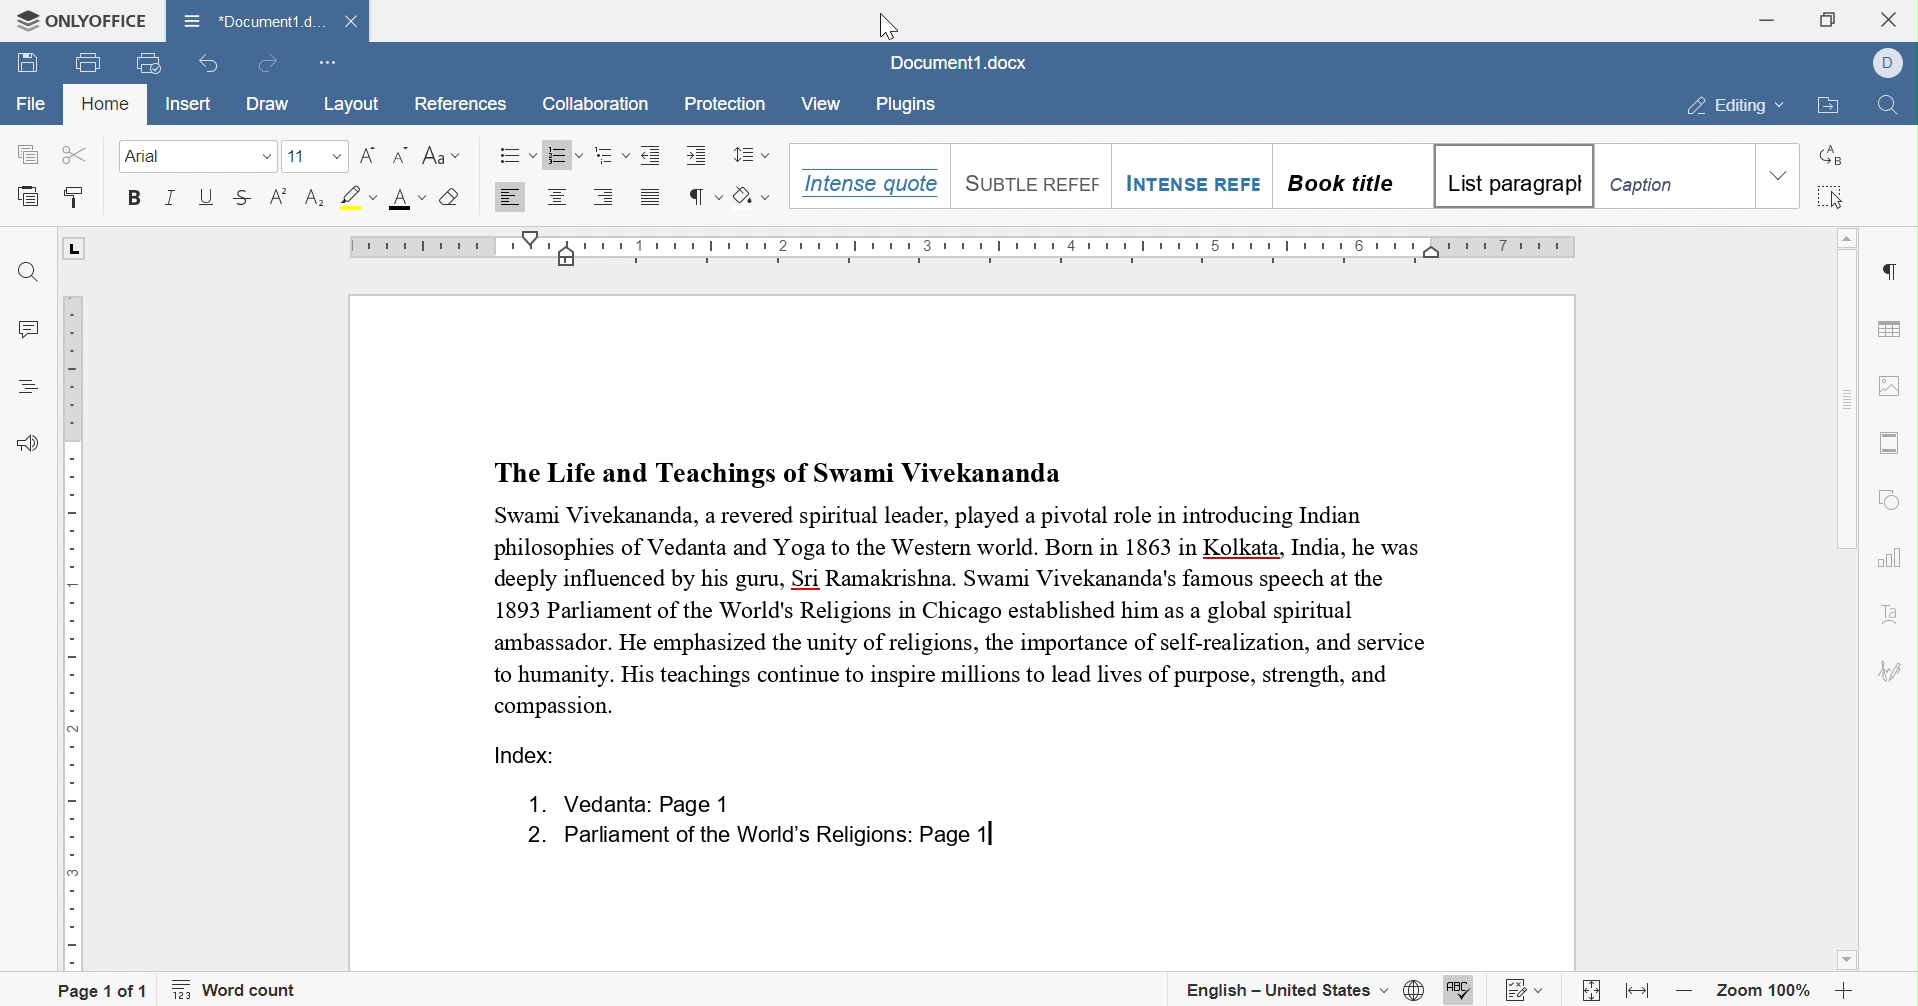 Image resolution: width=1918 pixels, height=1006 pixels. I want to click on clear style, so click(451, 196).